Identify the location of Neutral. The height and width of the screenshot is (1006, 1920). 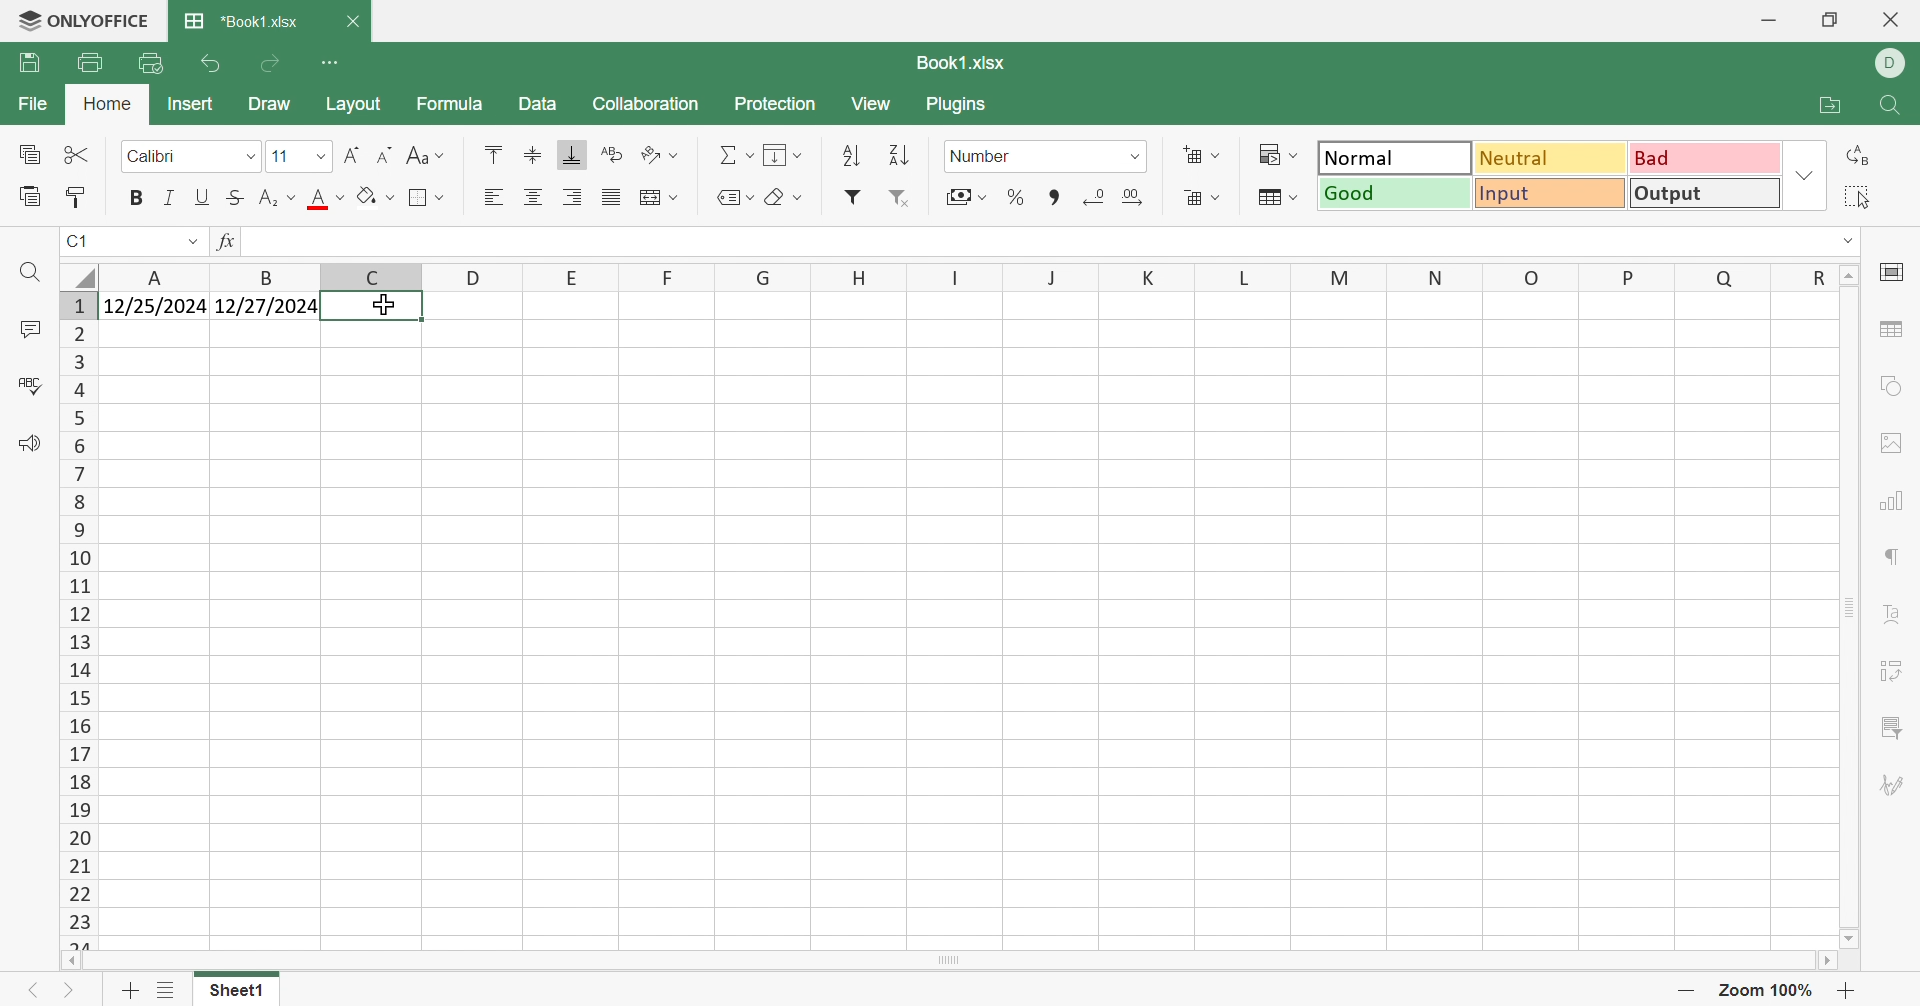
(1552, 157).